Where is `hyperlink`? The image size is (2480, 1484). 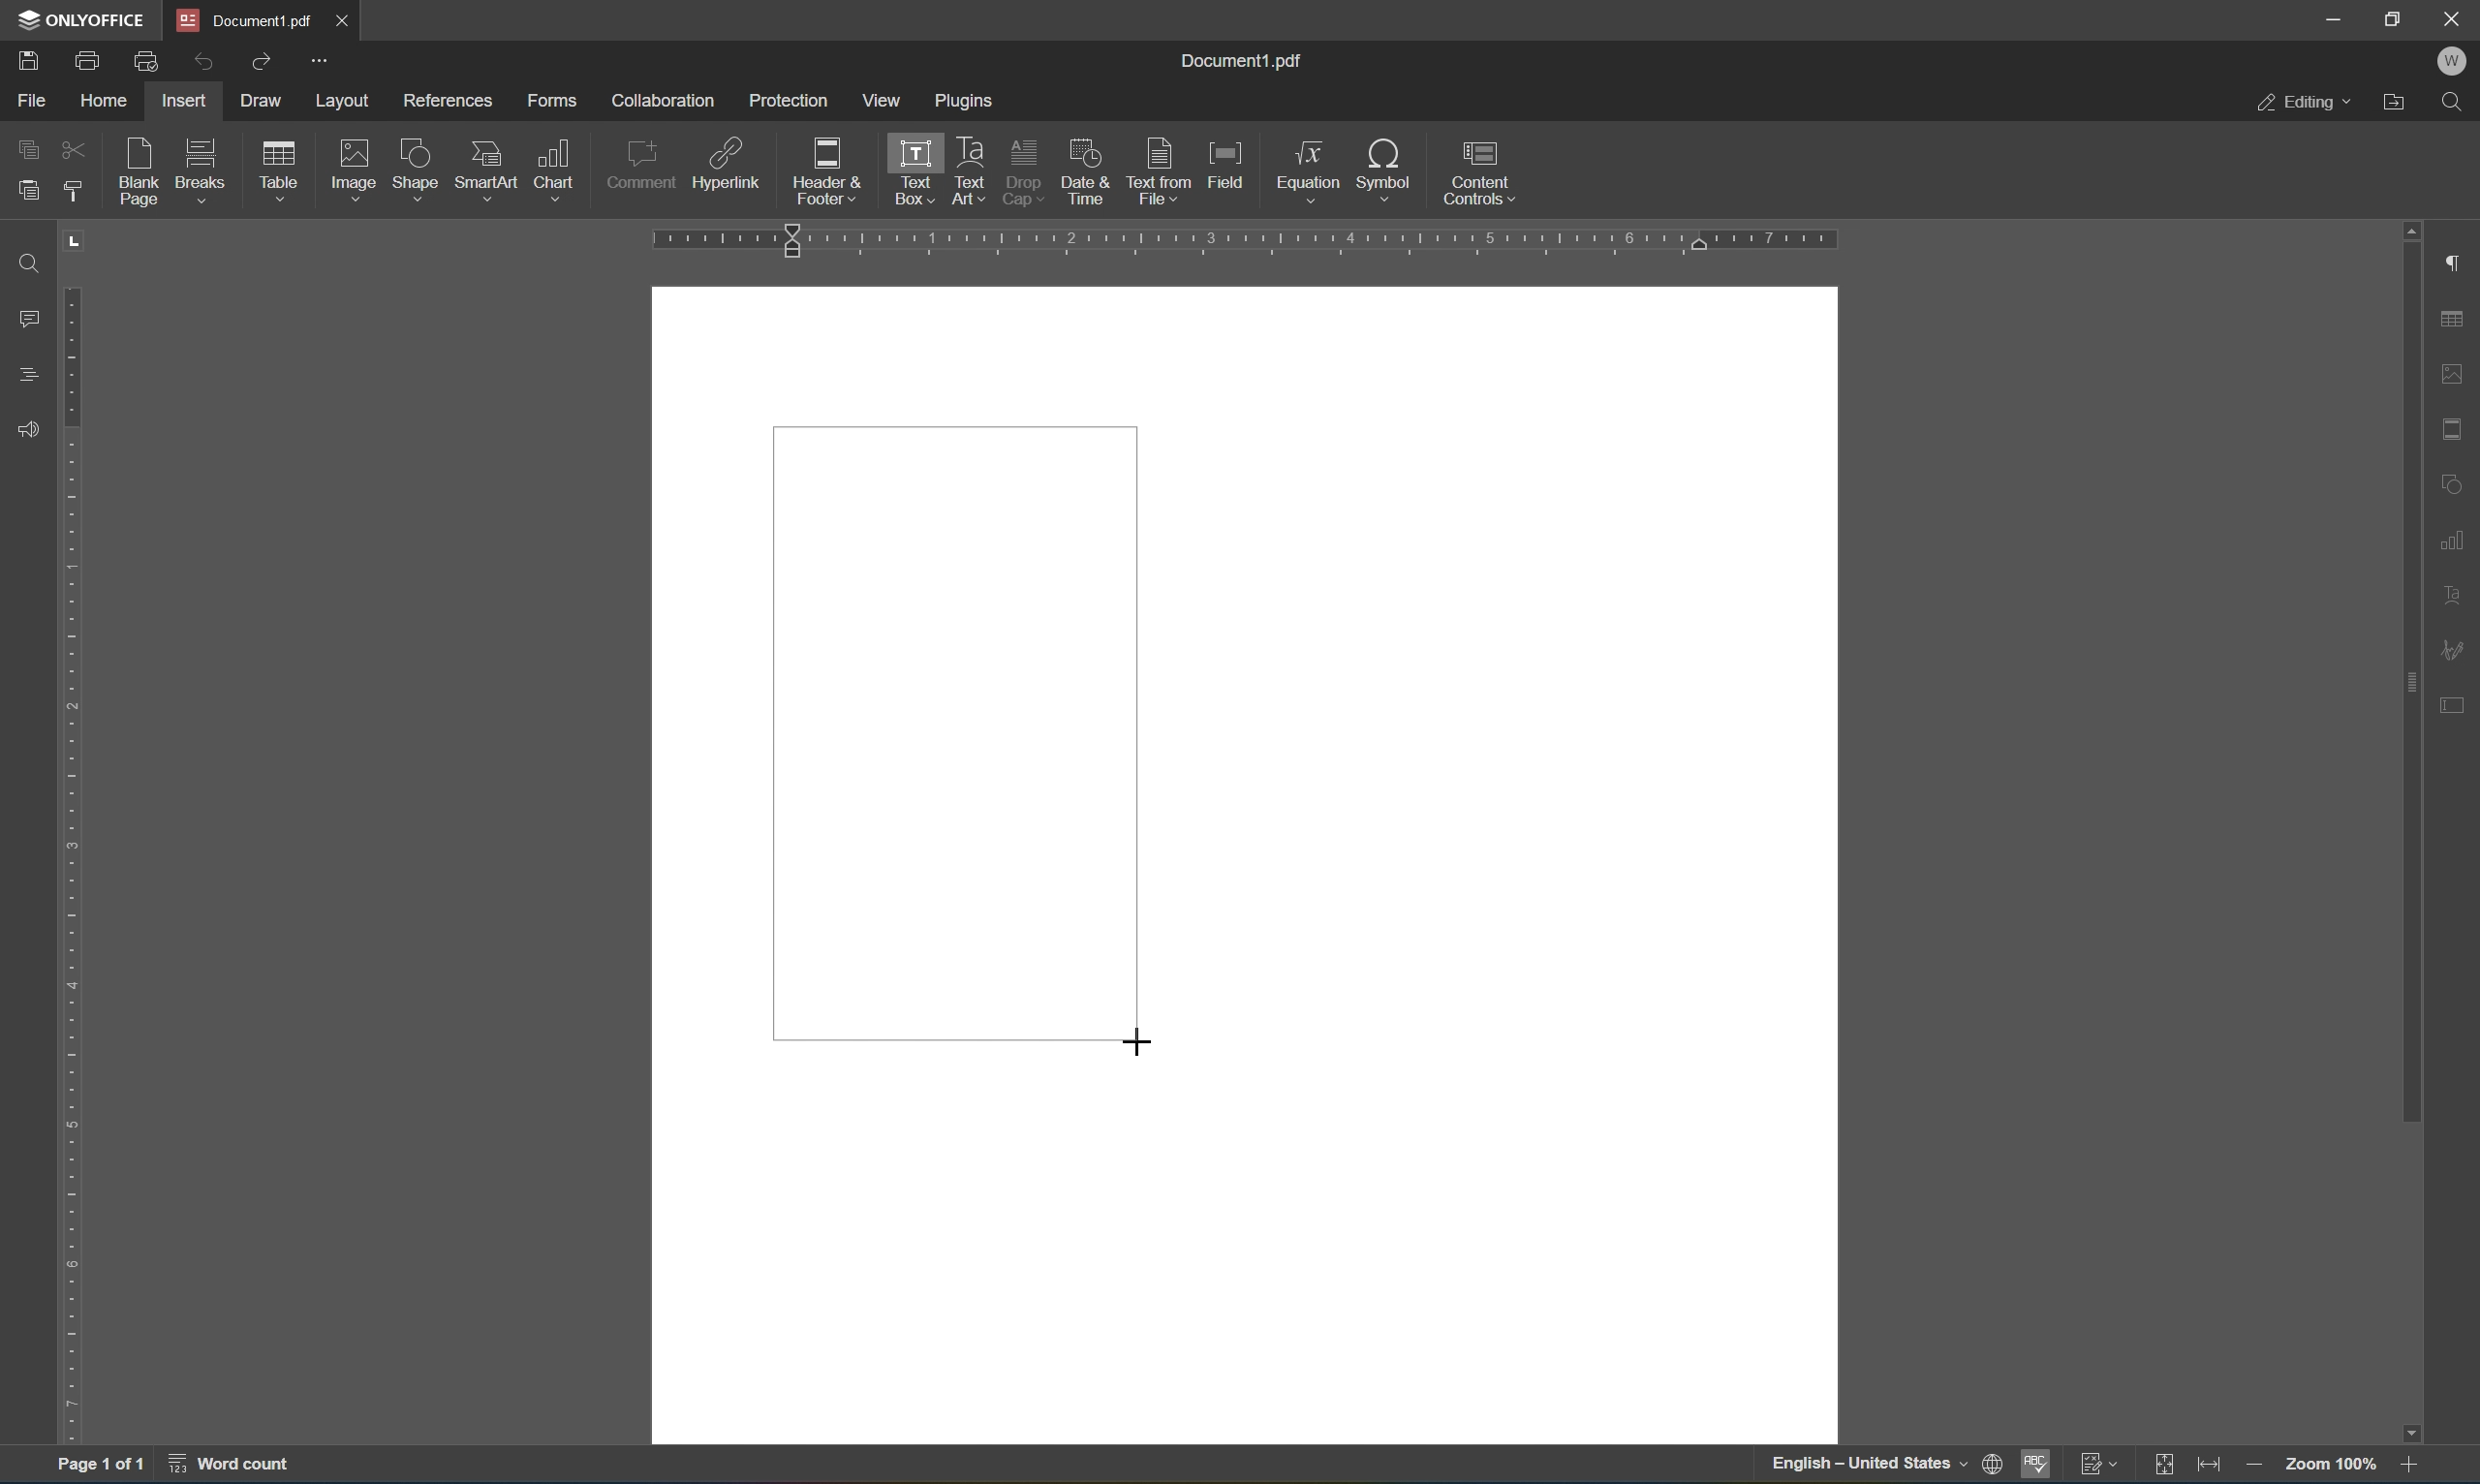 hyperlink is located at coordinates (727, 168).